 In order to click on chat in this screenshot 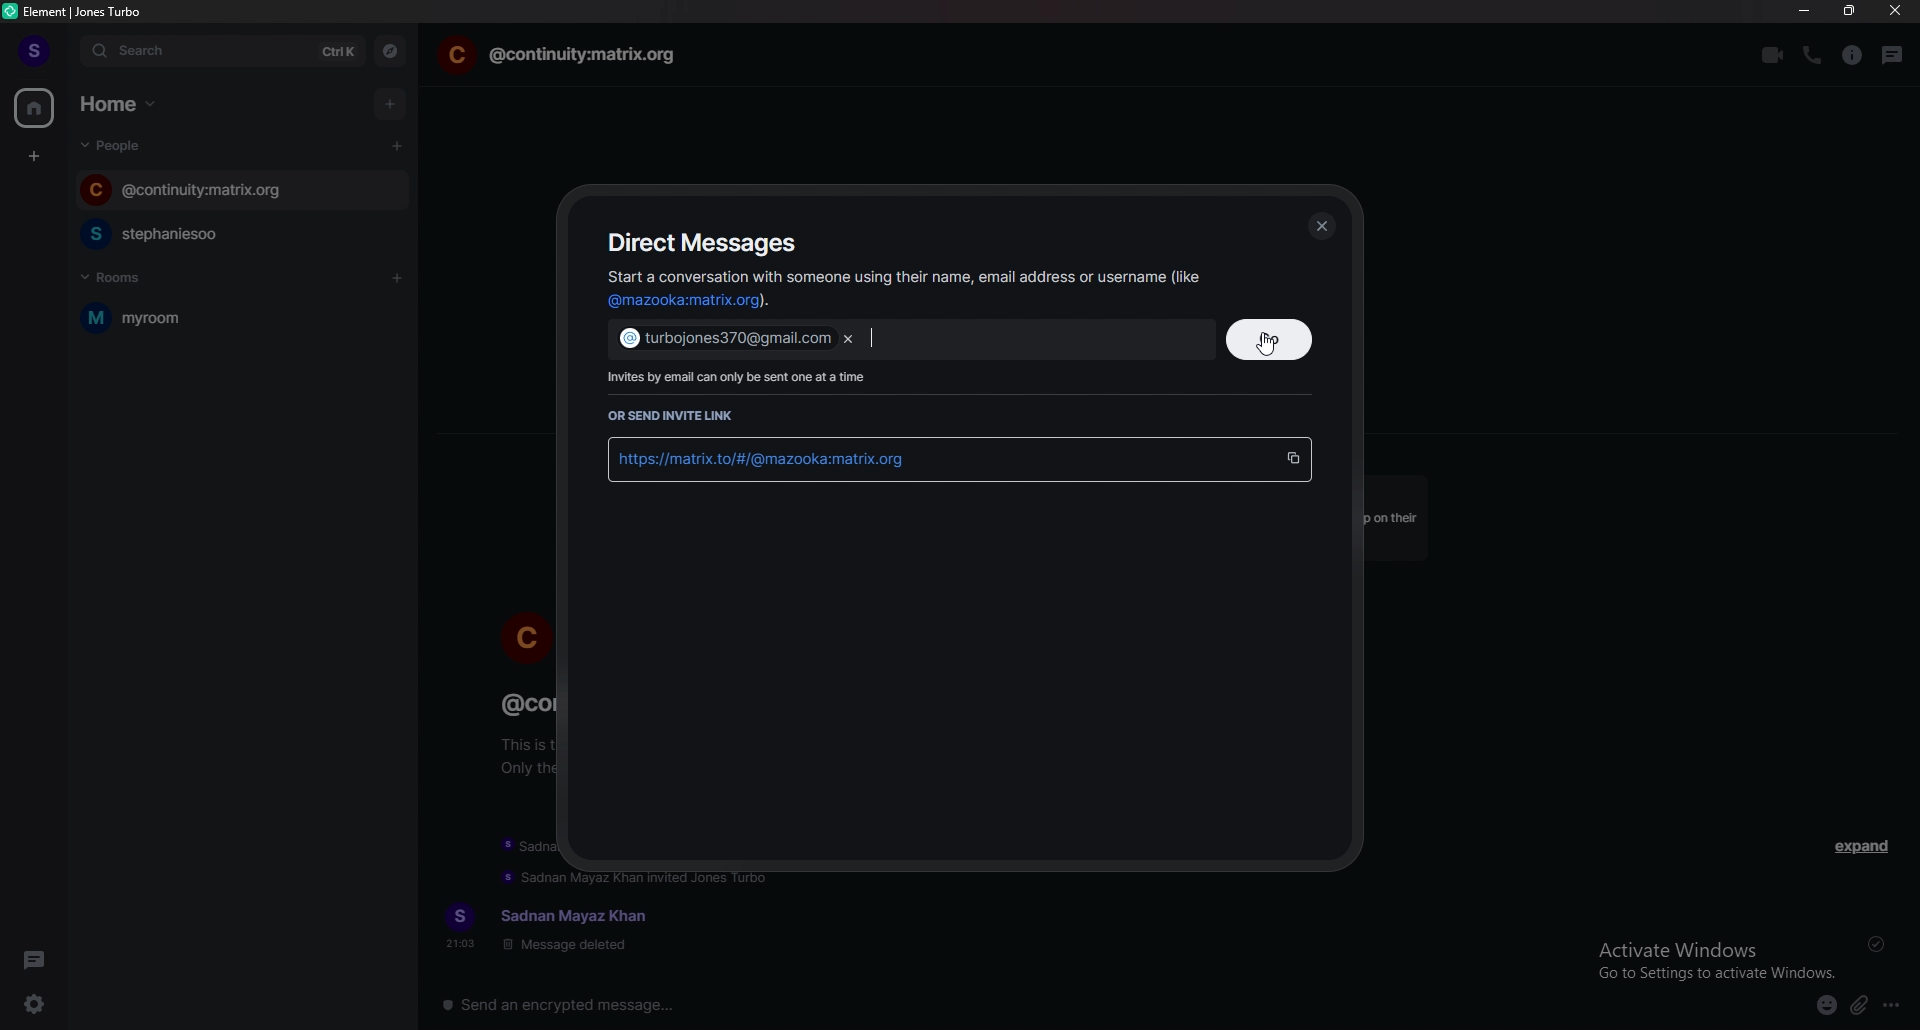, I will do `click(221, 189)`.